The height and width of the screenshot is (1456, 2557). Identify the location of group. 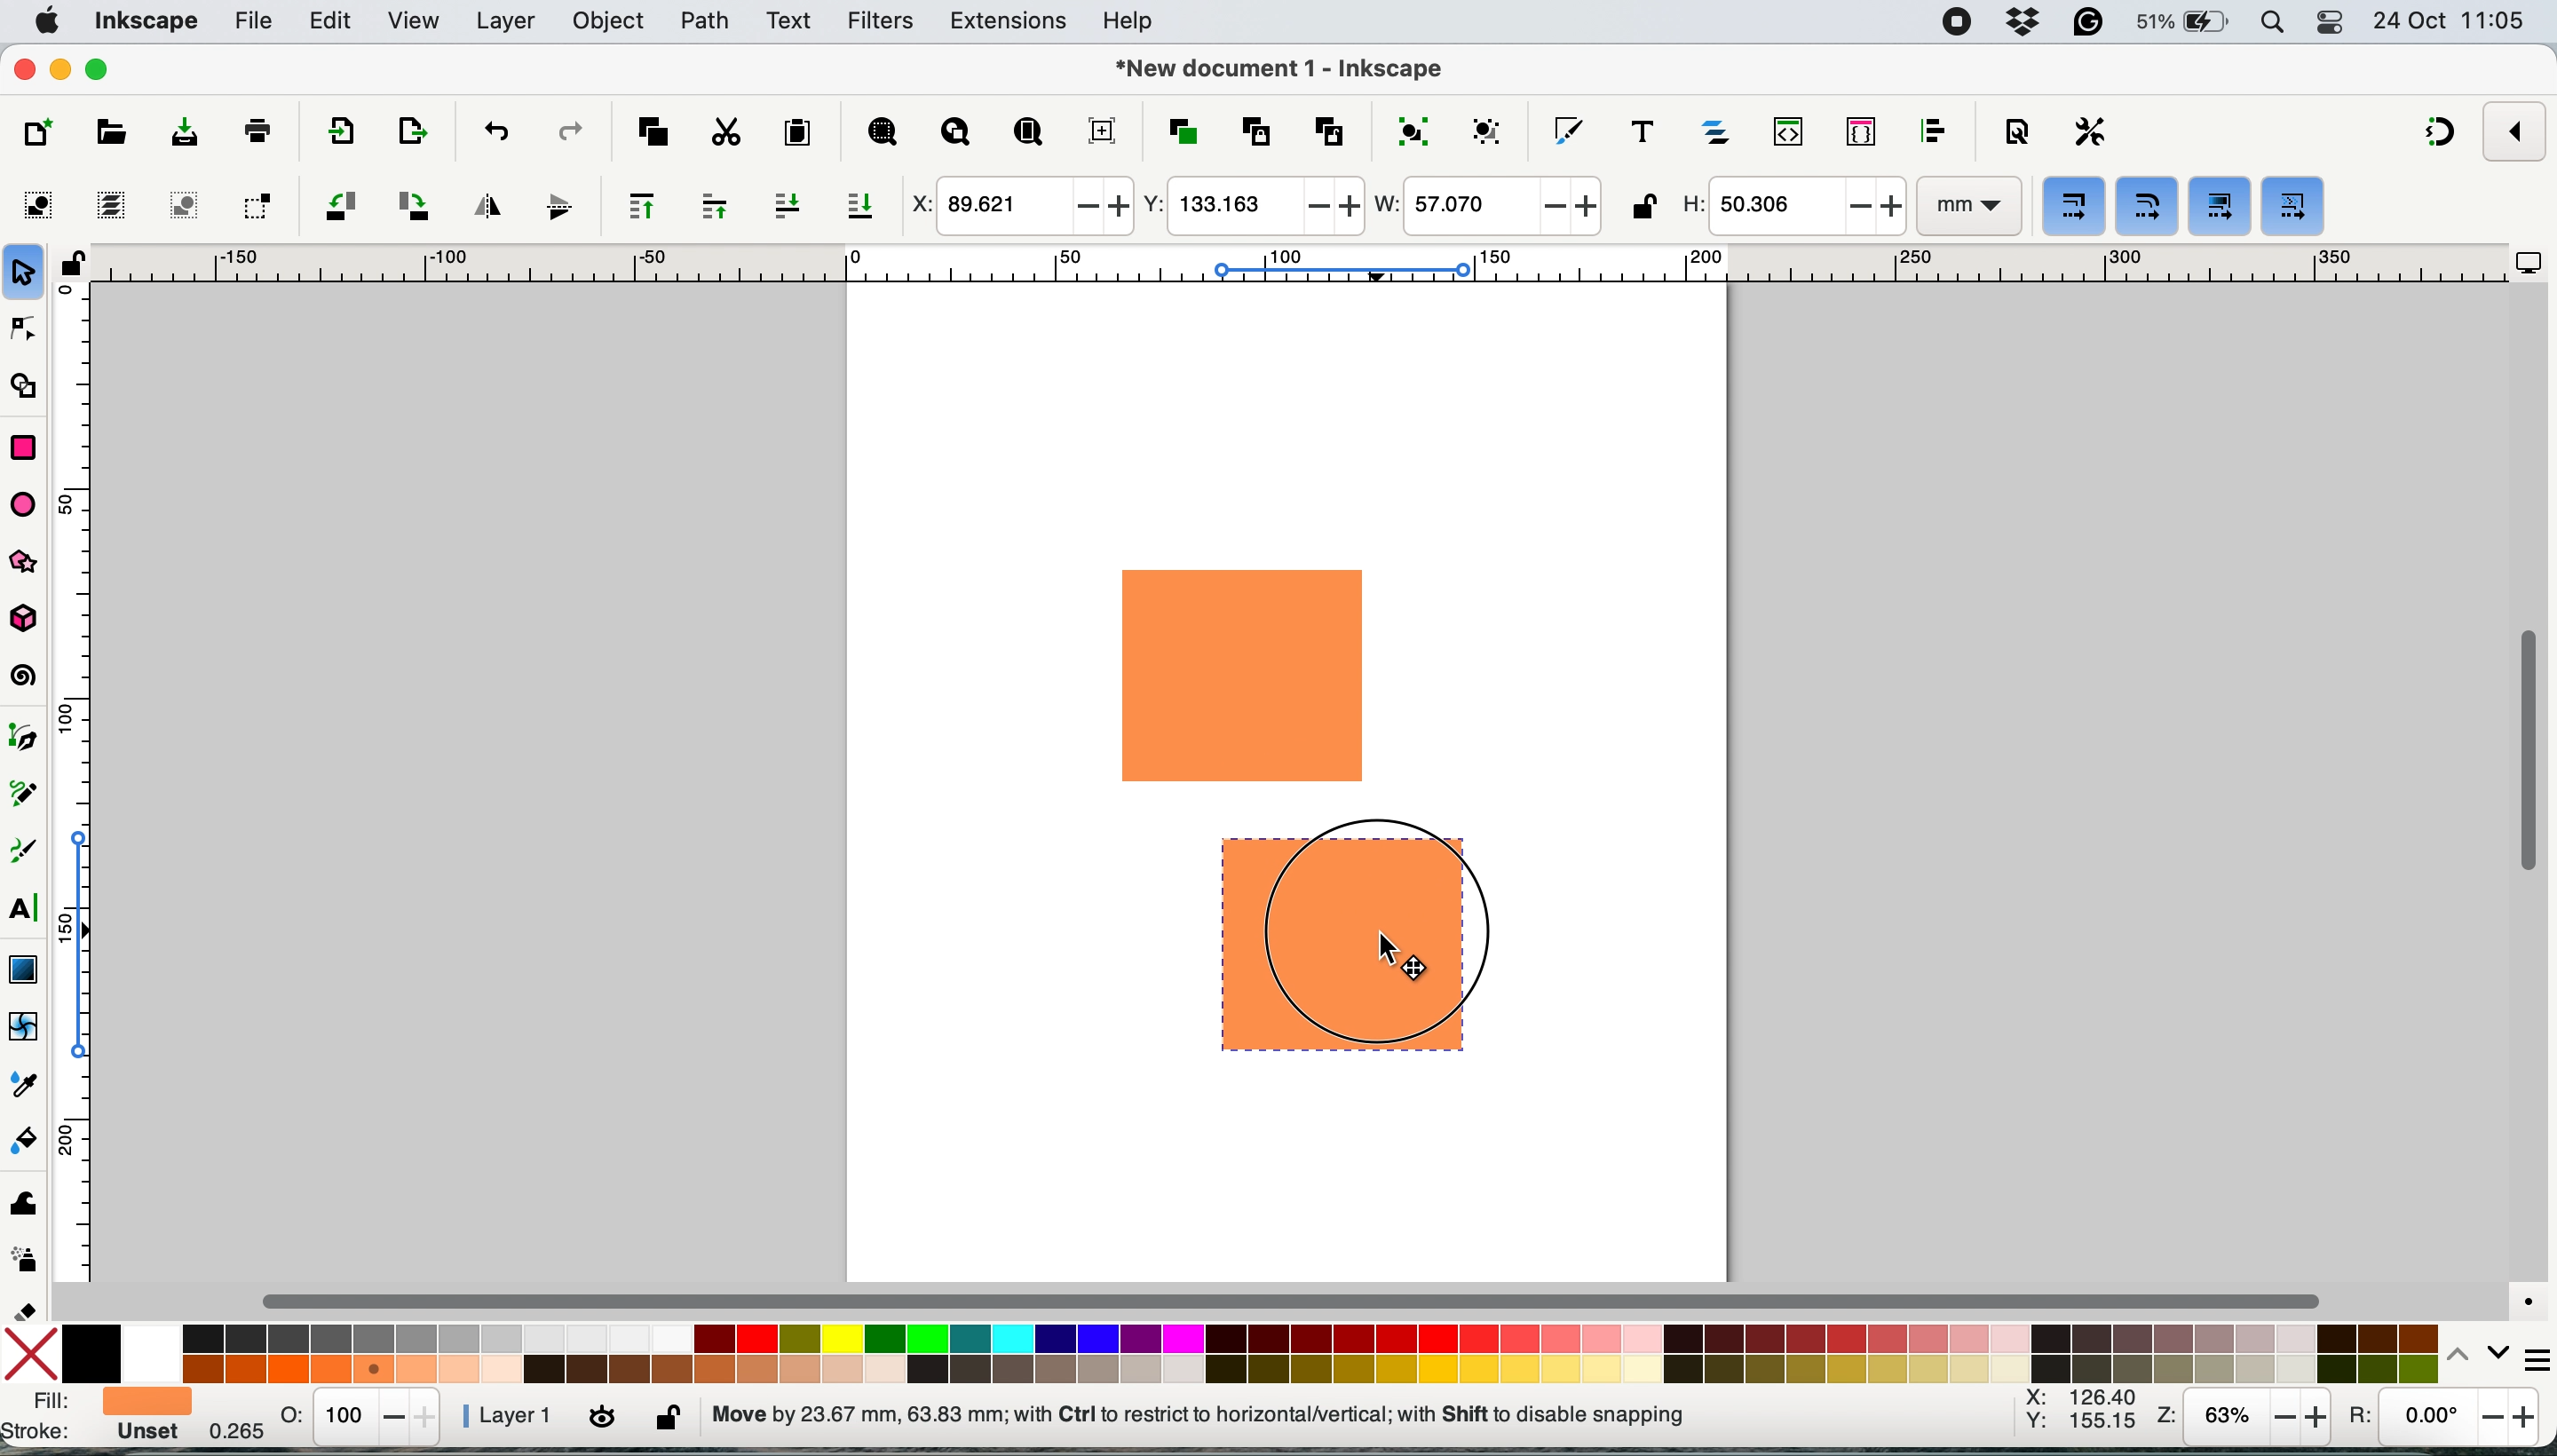
(1410, 129).